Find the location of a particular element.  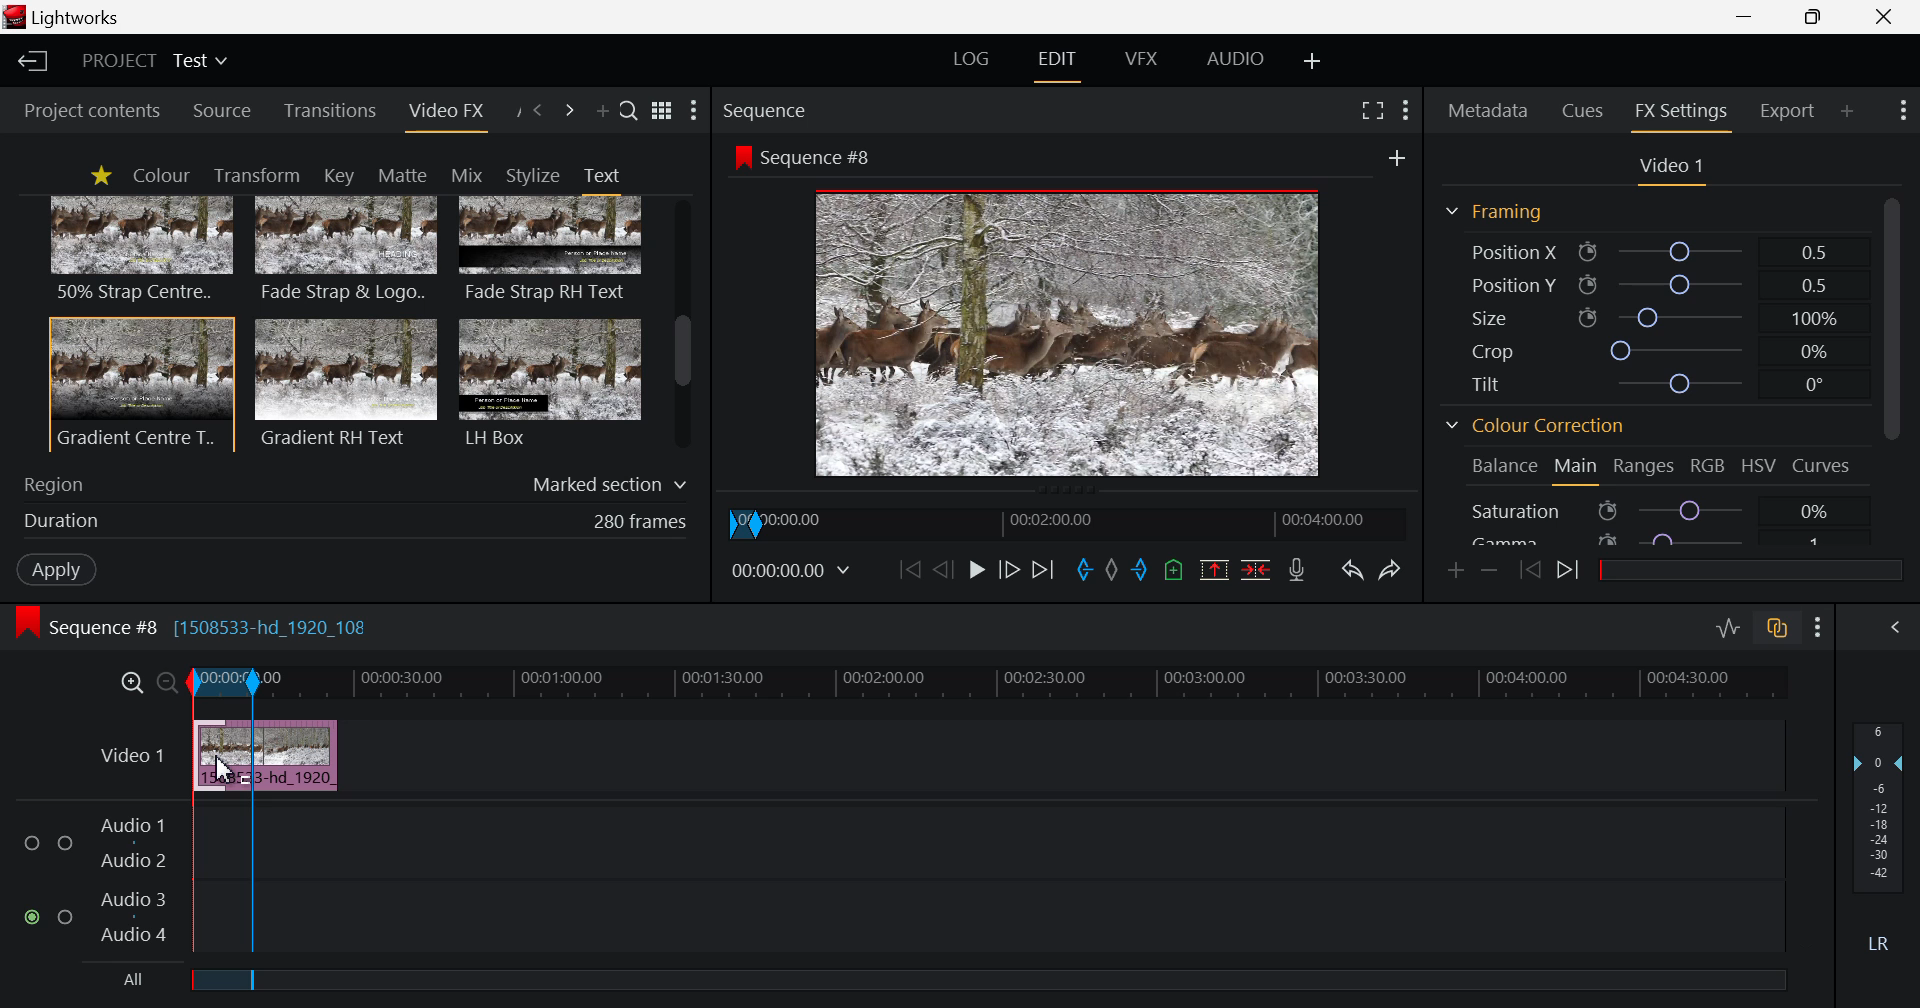

To End is located at coordinates (1045, 569).